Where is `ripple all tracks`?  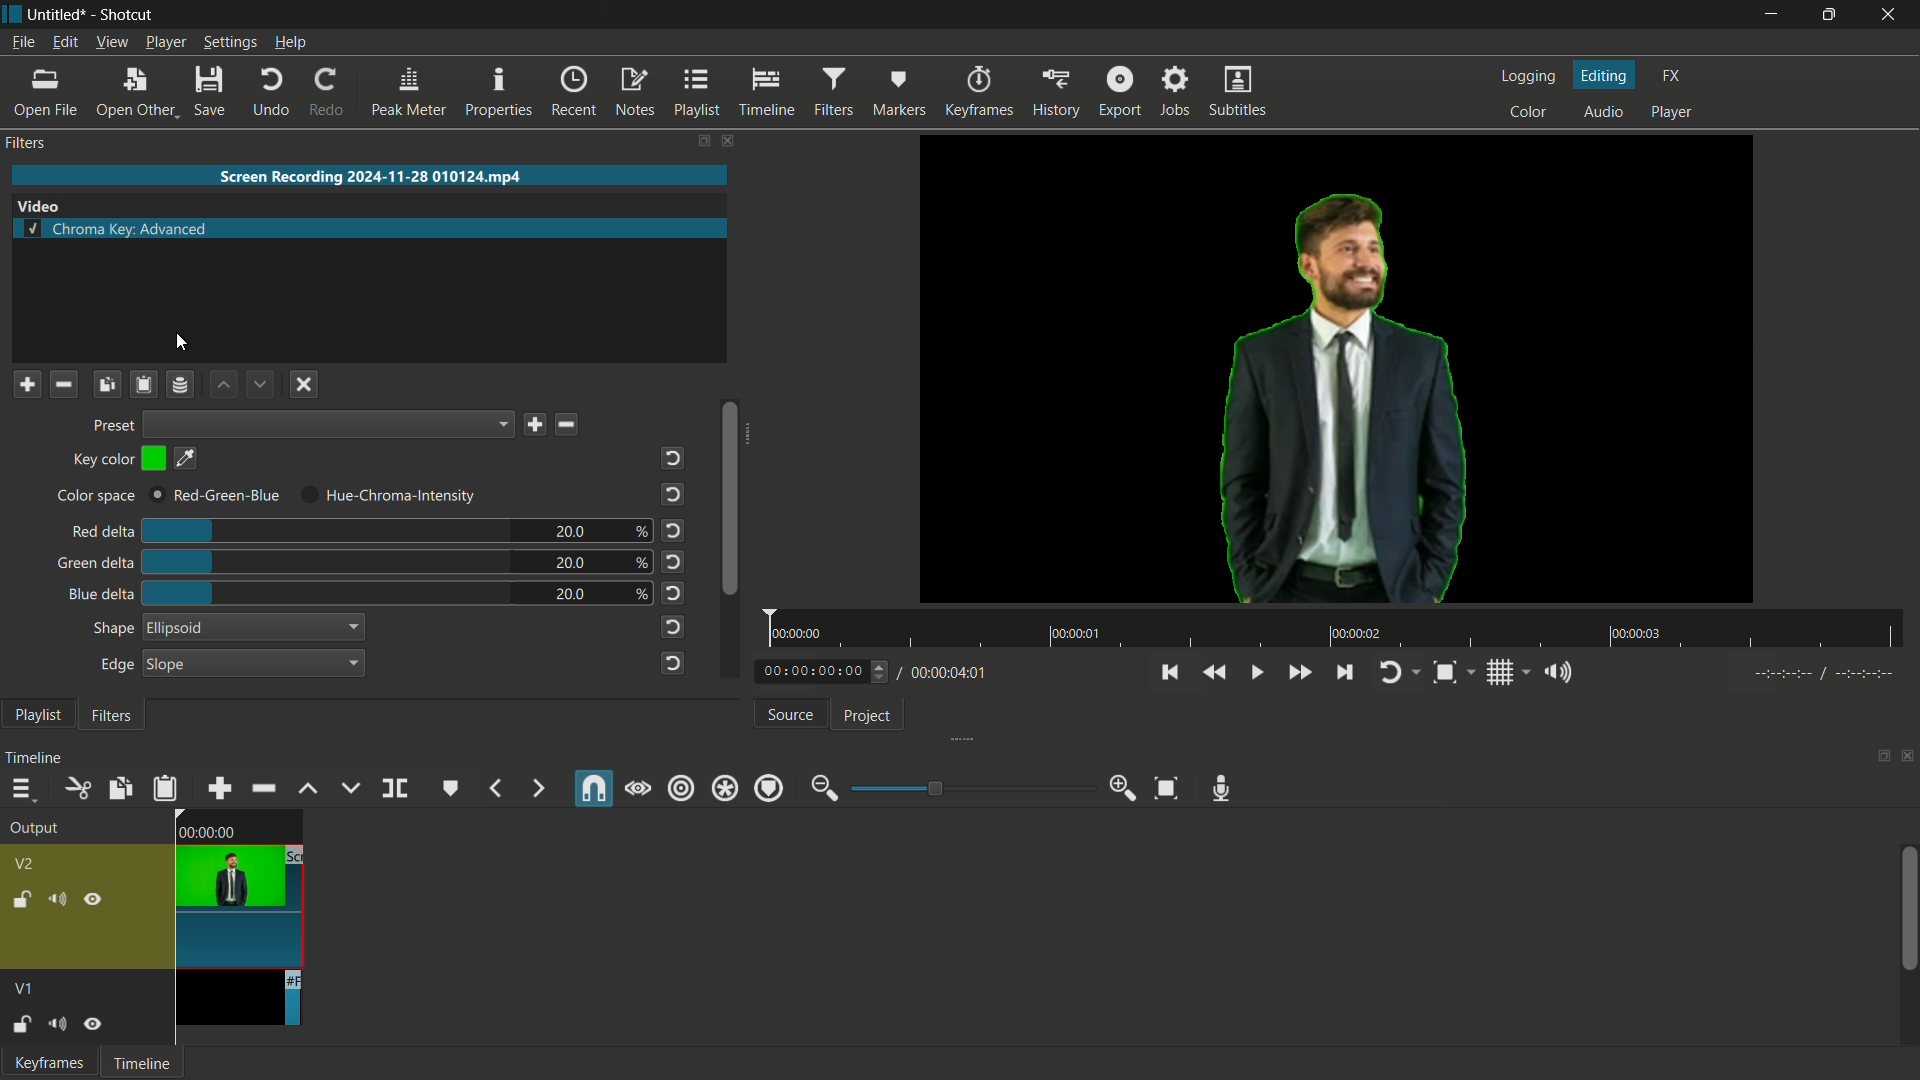 ripple all tracks is located at coordinates (723, 788).